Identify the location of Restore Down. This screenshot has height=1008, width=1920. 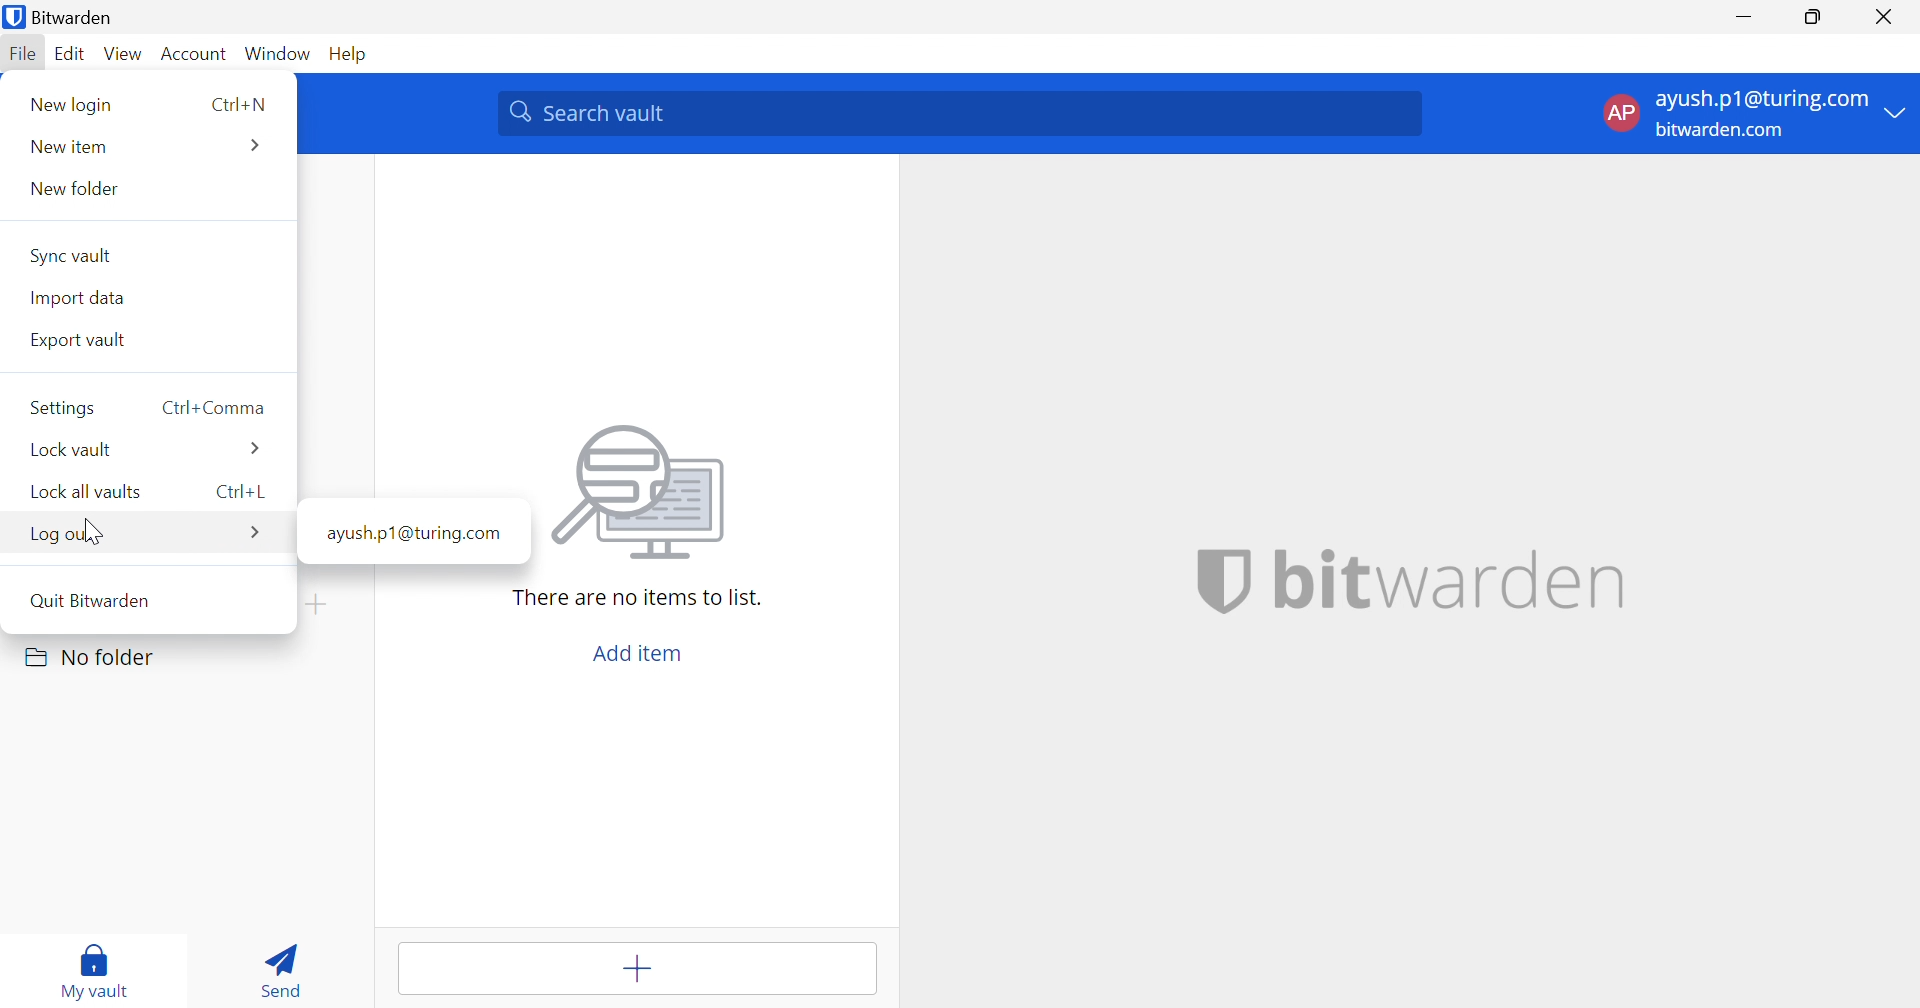
(1811, 17).